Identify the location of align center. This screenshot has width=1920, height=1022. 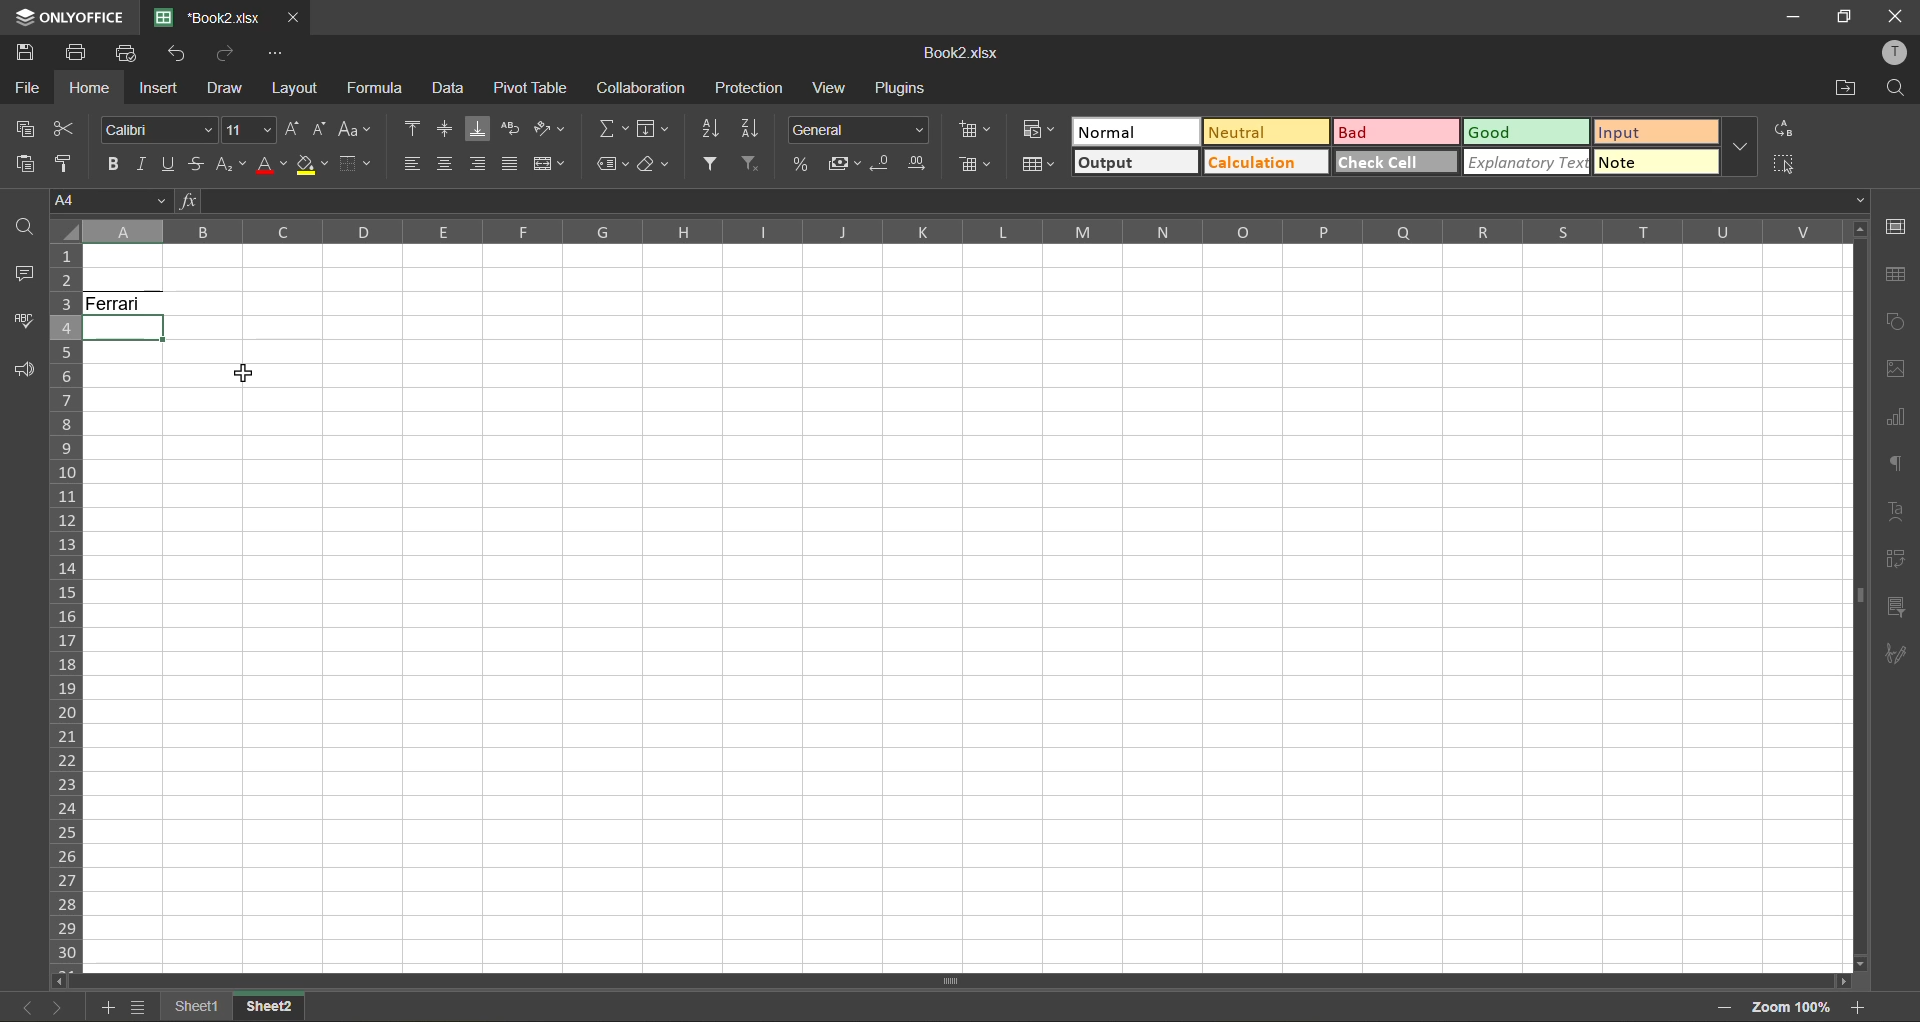
(447, 164).